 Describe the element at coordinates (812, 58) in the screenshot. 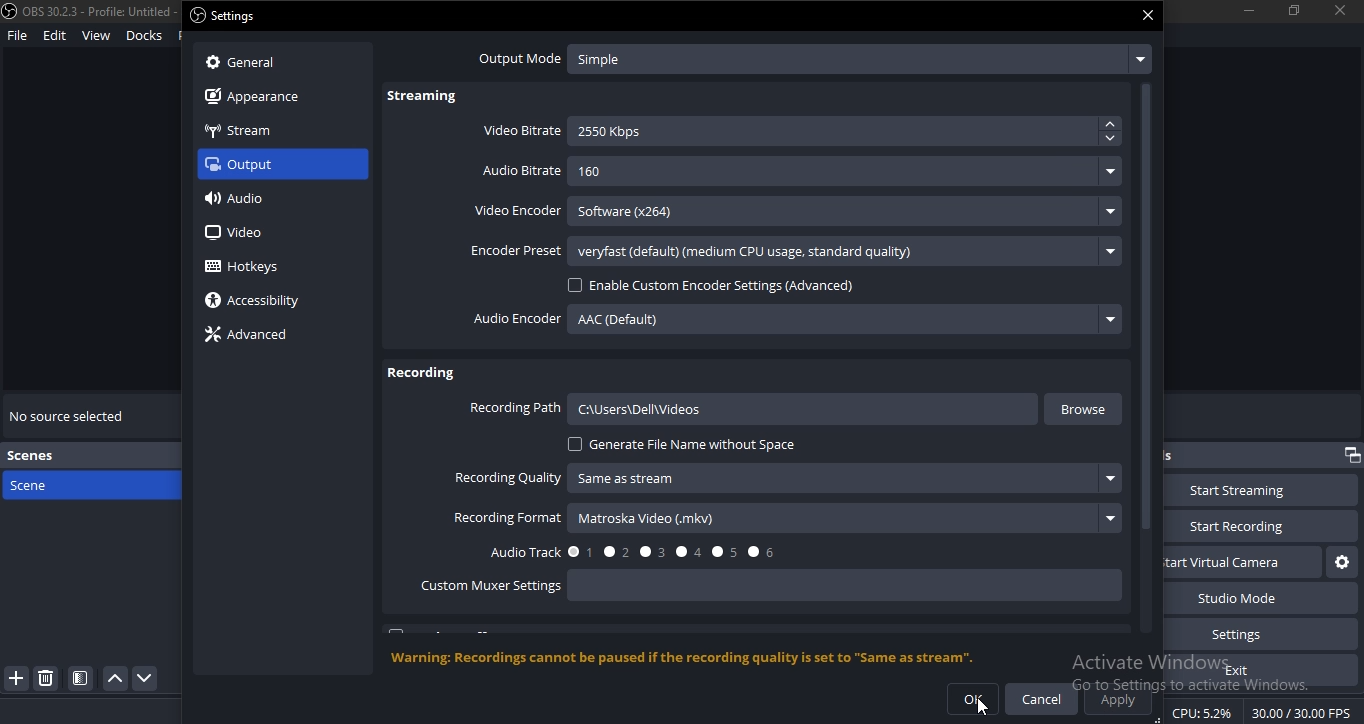

I see `output mode` at that location.